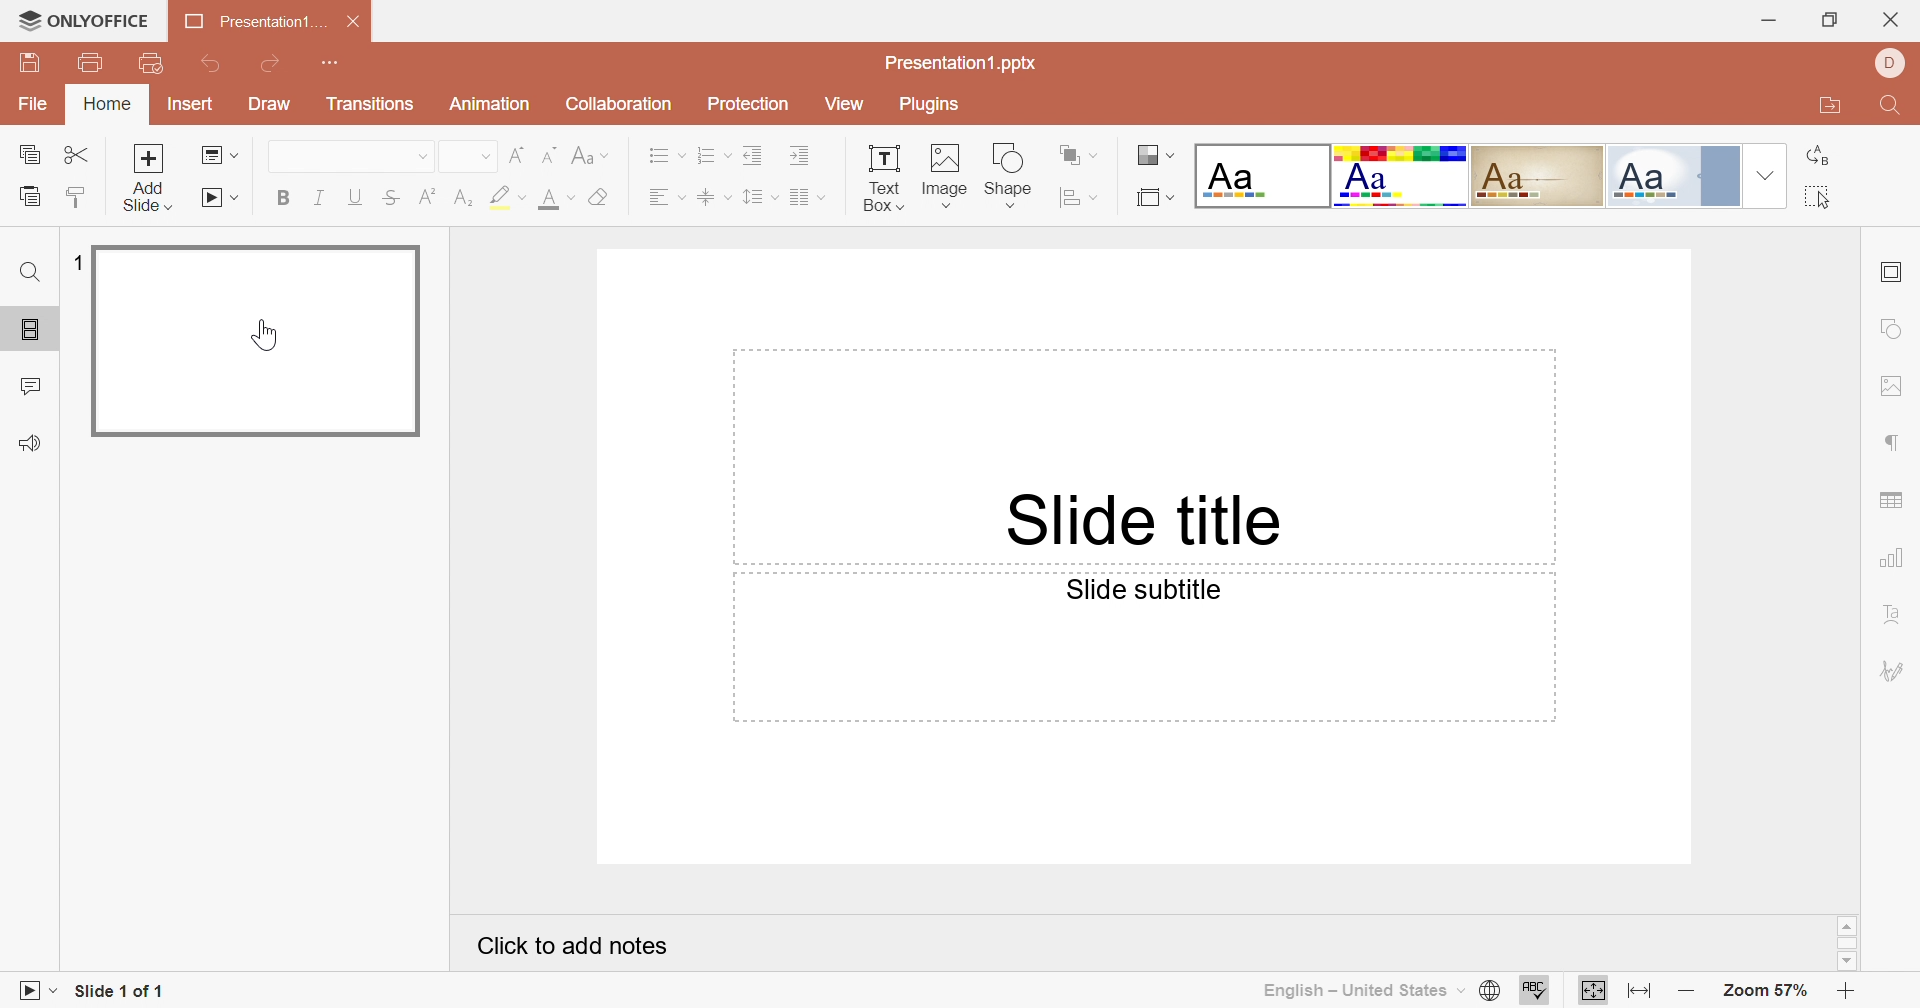  Describe the element at coordinates (1822, 199) in the screenshot. I see `Select all` at that location.